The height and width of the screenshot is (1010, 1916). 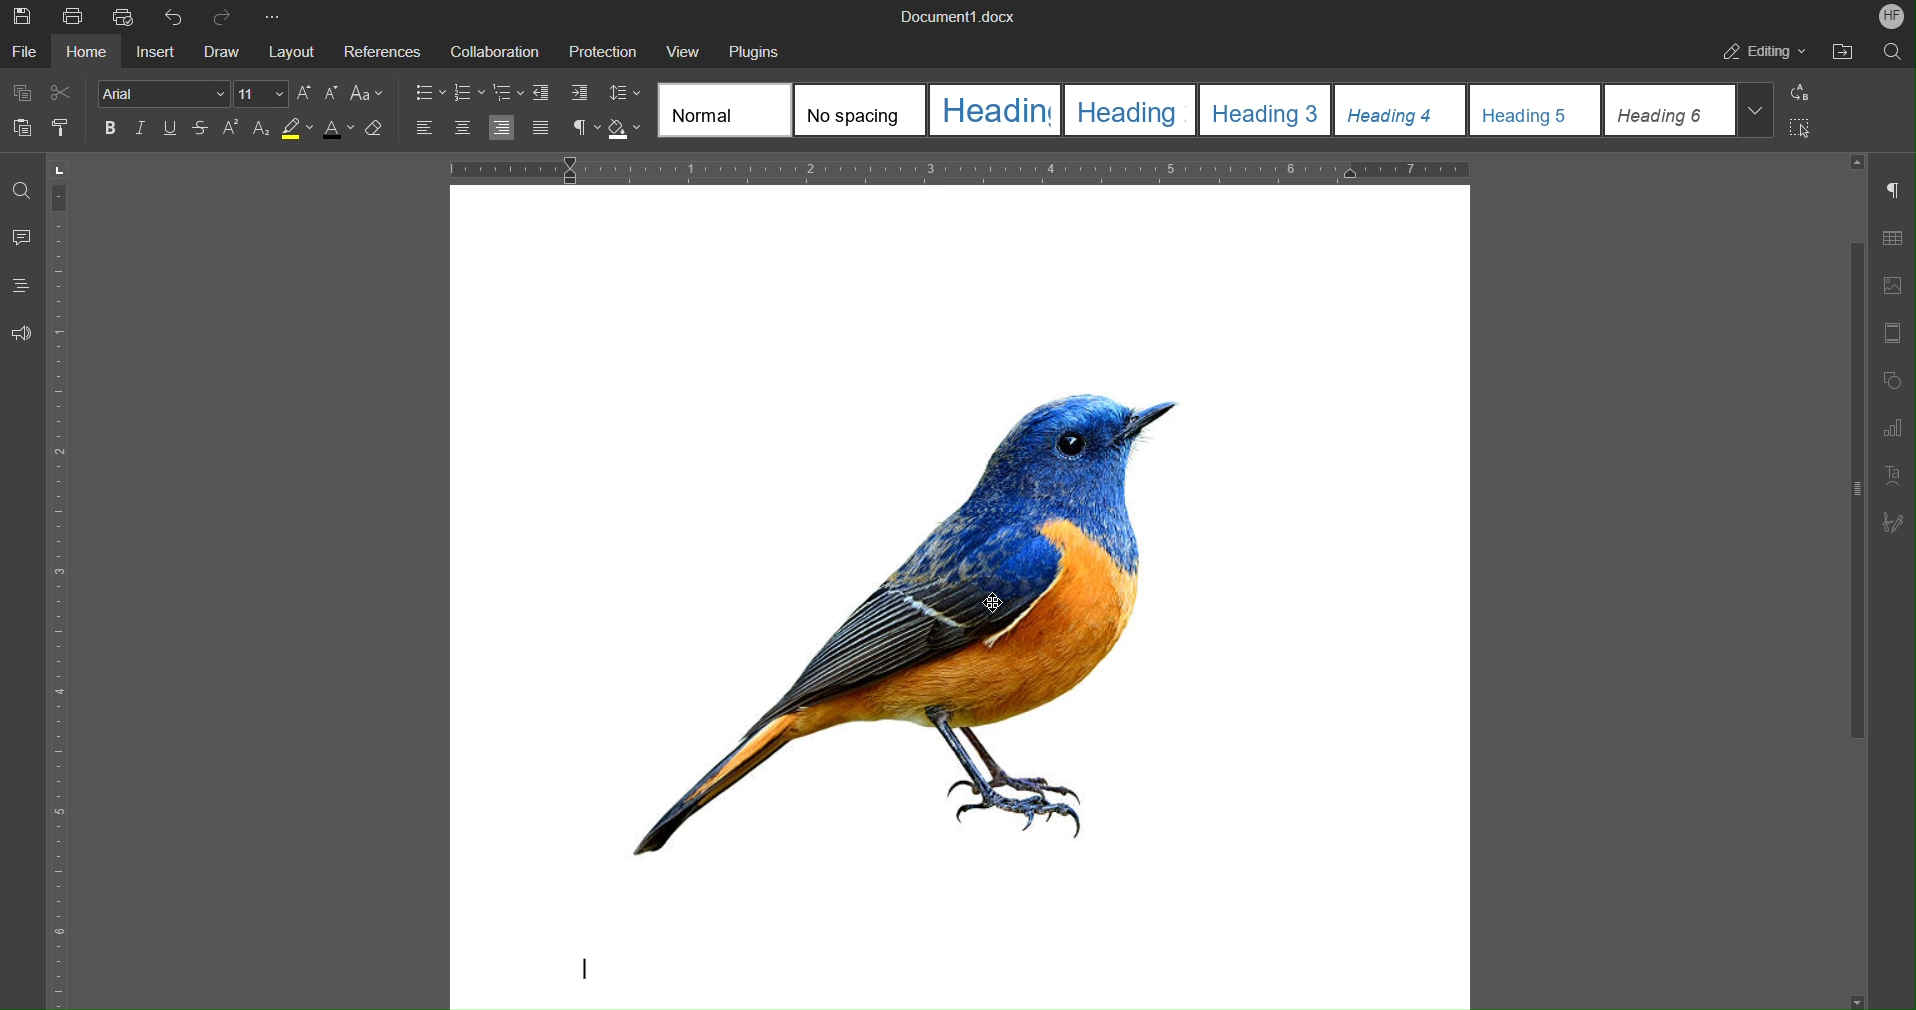 I want to click on Open File Location, so click(x=1842, y=53).